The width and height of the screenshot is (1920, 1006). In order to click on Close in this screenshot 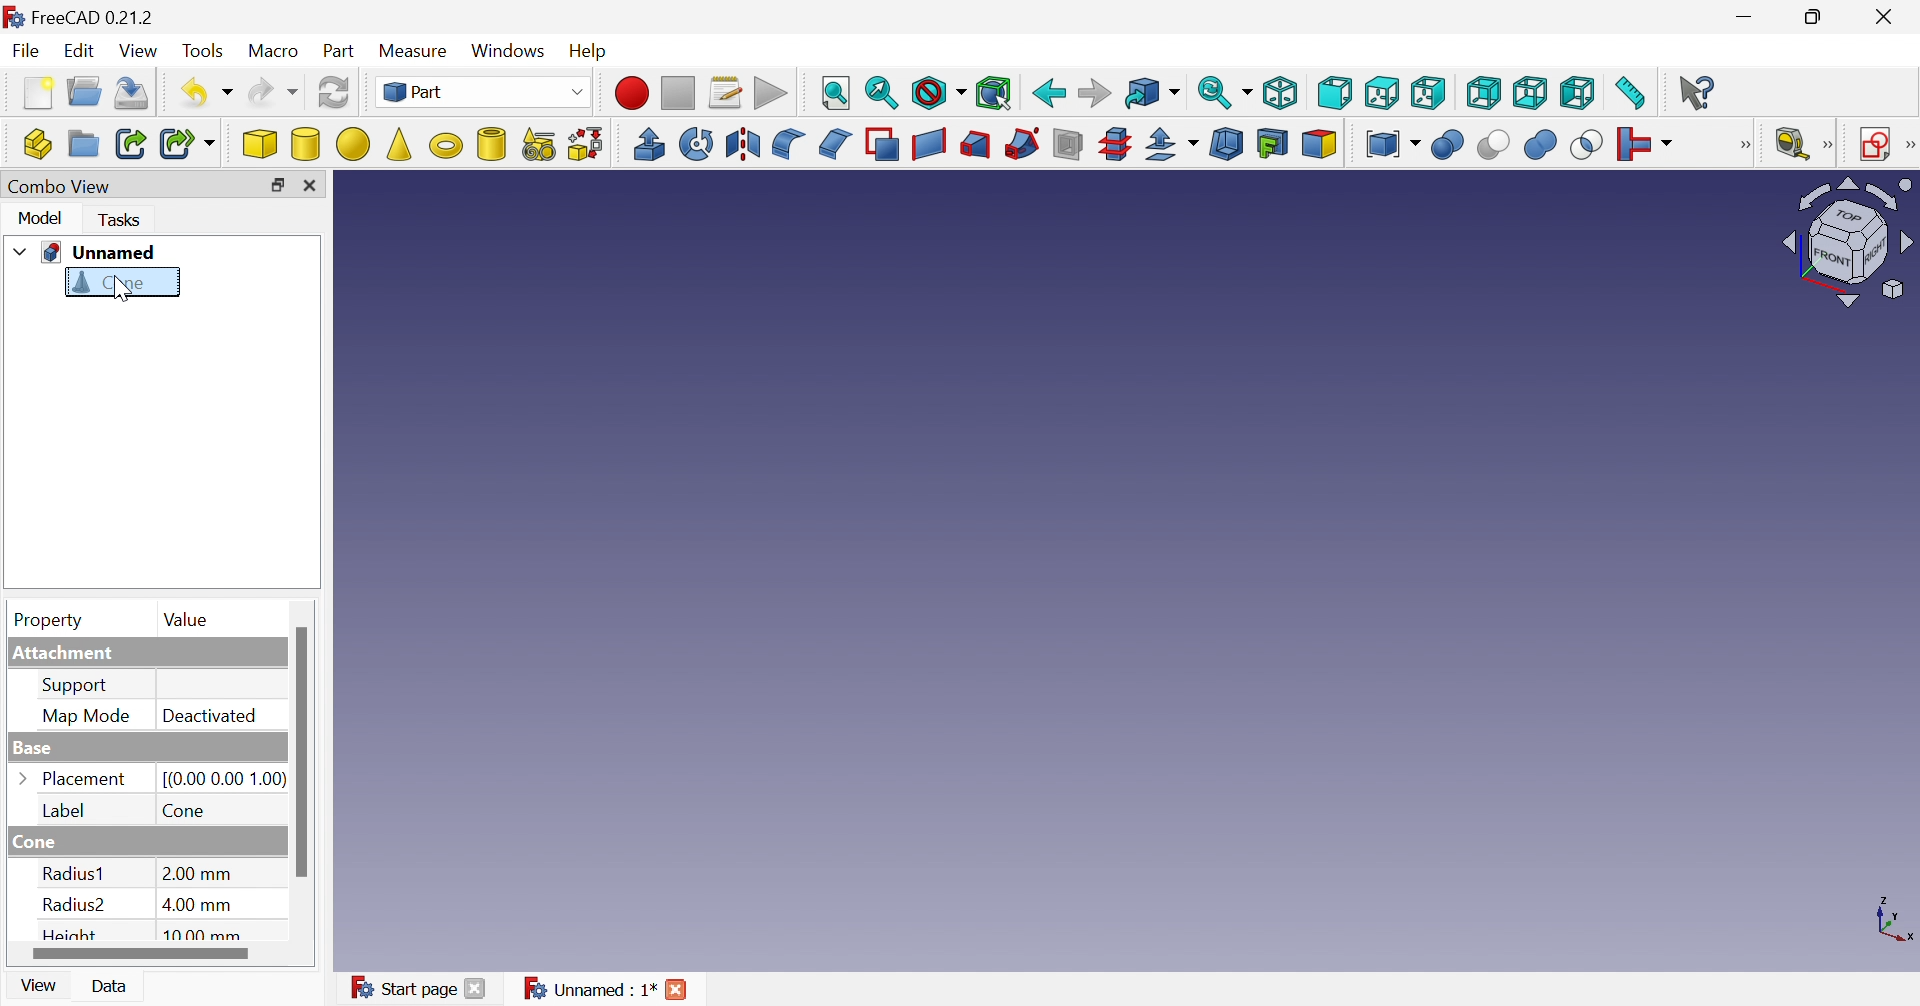, I will do `click(677, 993)`.